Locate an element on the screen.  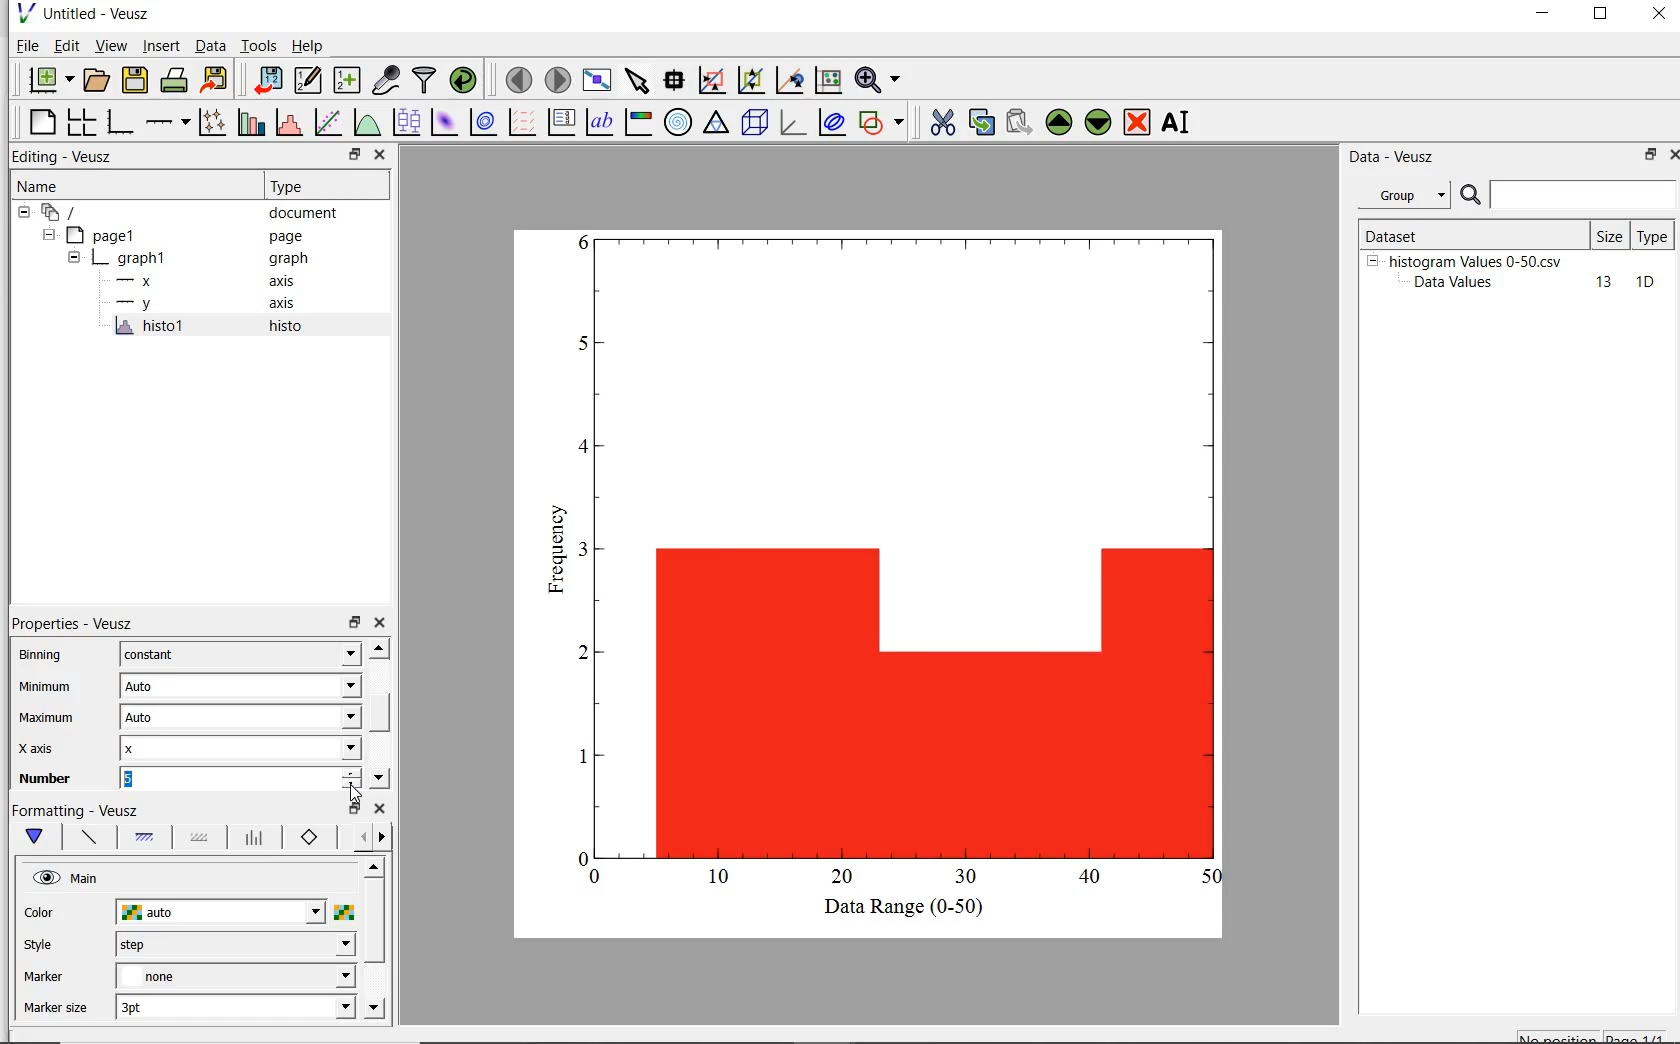
3d graph is located at coordinates (792, 123).